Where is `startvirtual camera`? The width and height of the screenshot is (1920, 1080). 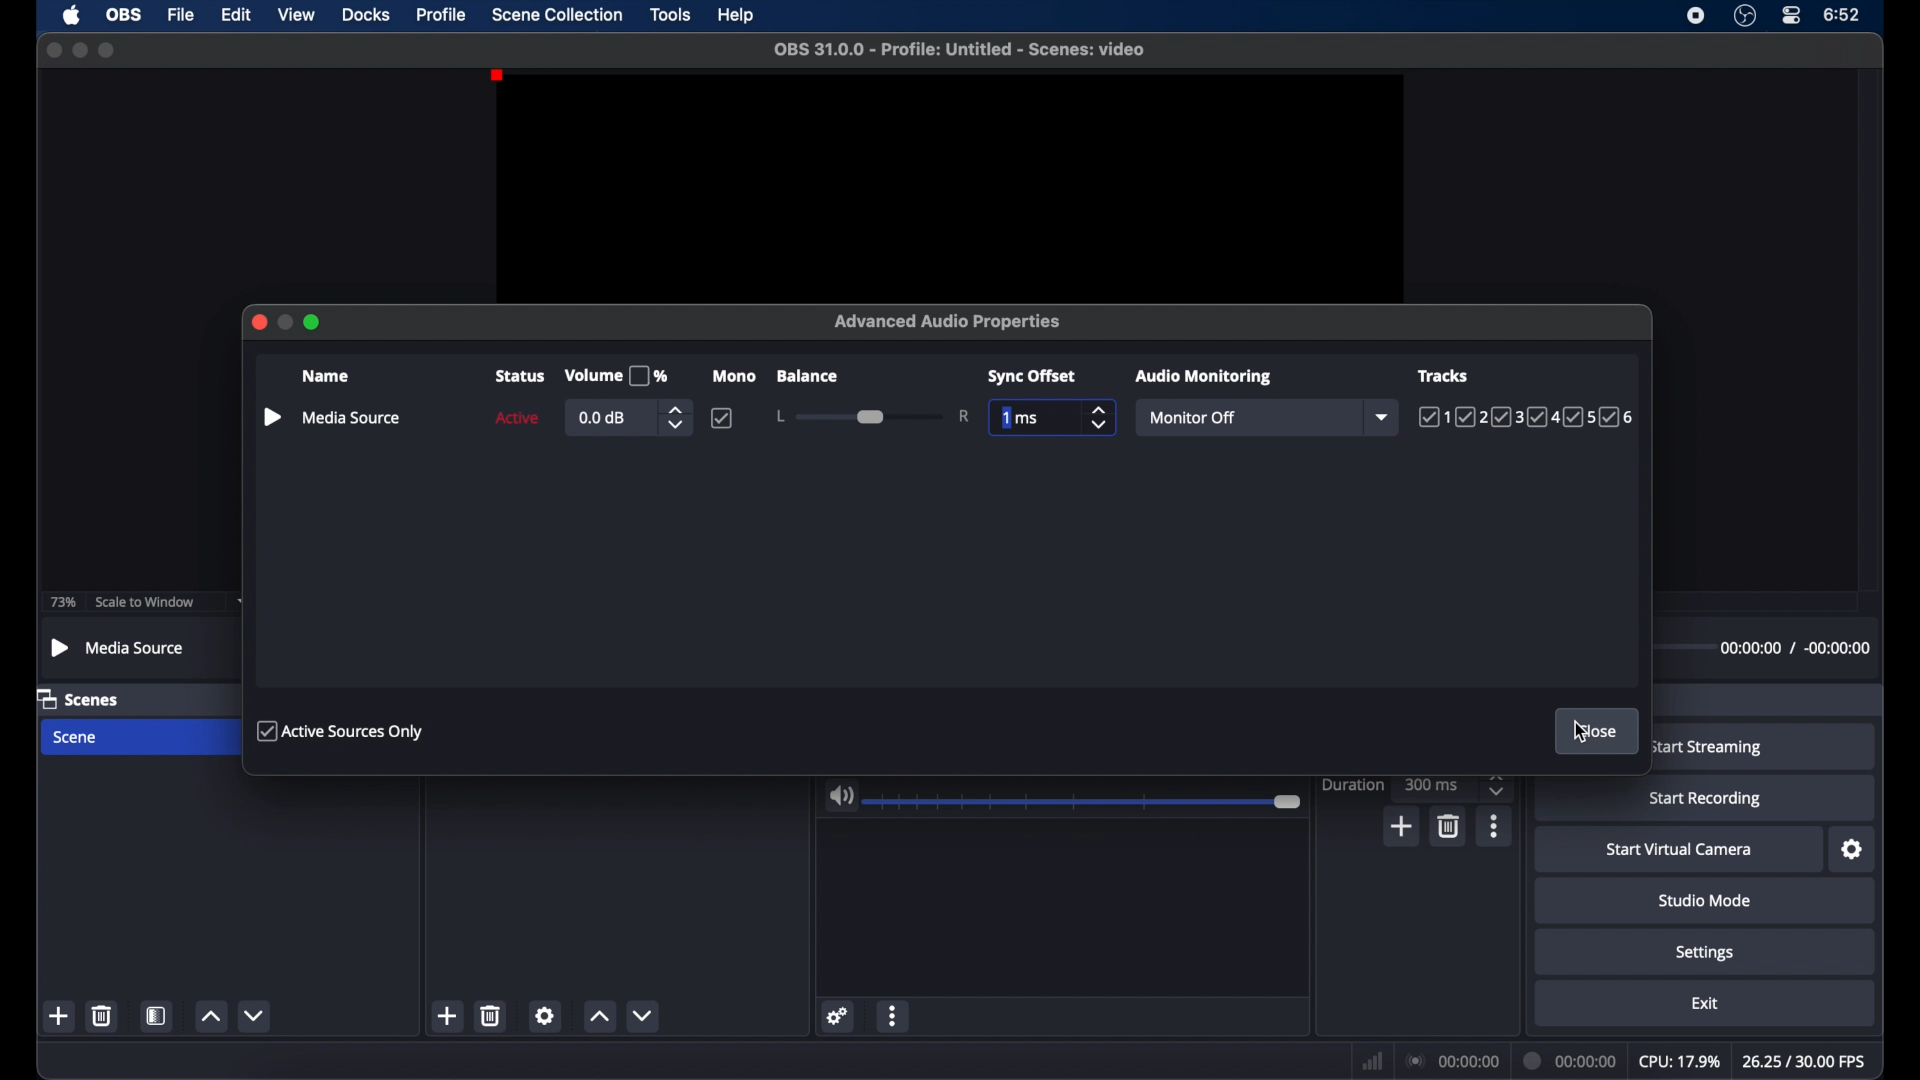 startvirtual camera is located at coordinates (1678, 850).